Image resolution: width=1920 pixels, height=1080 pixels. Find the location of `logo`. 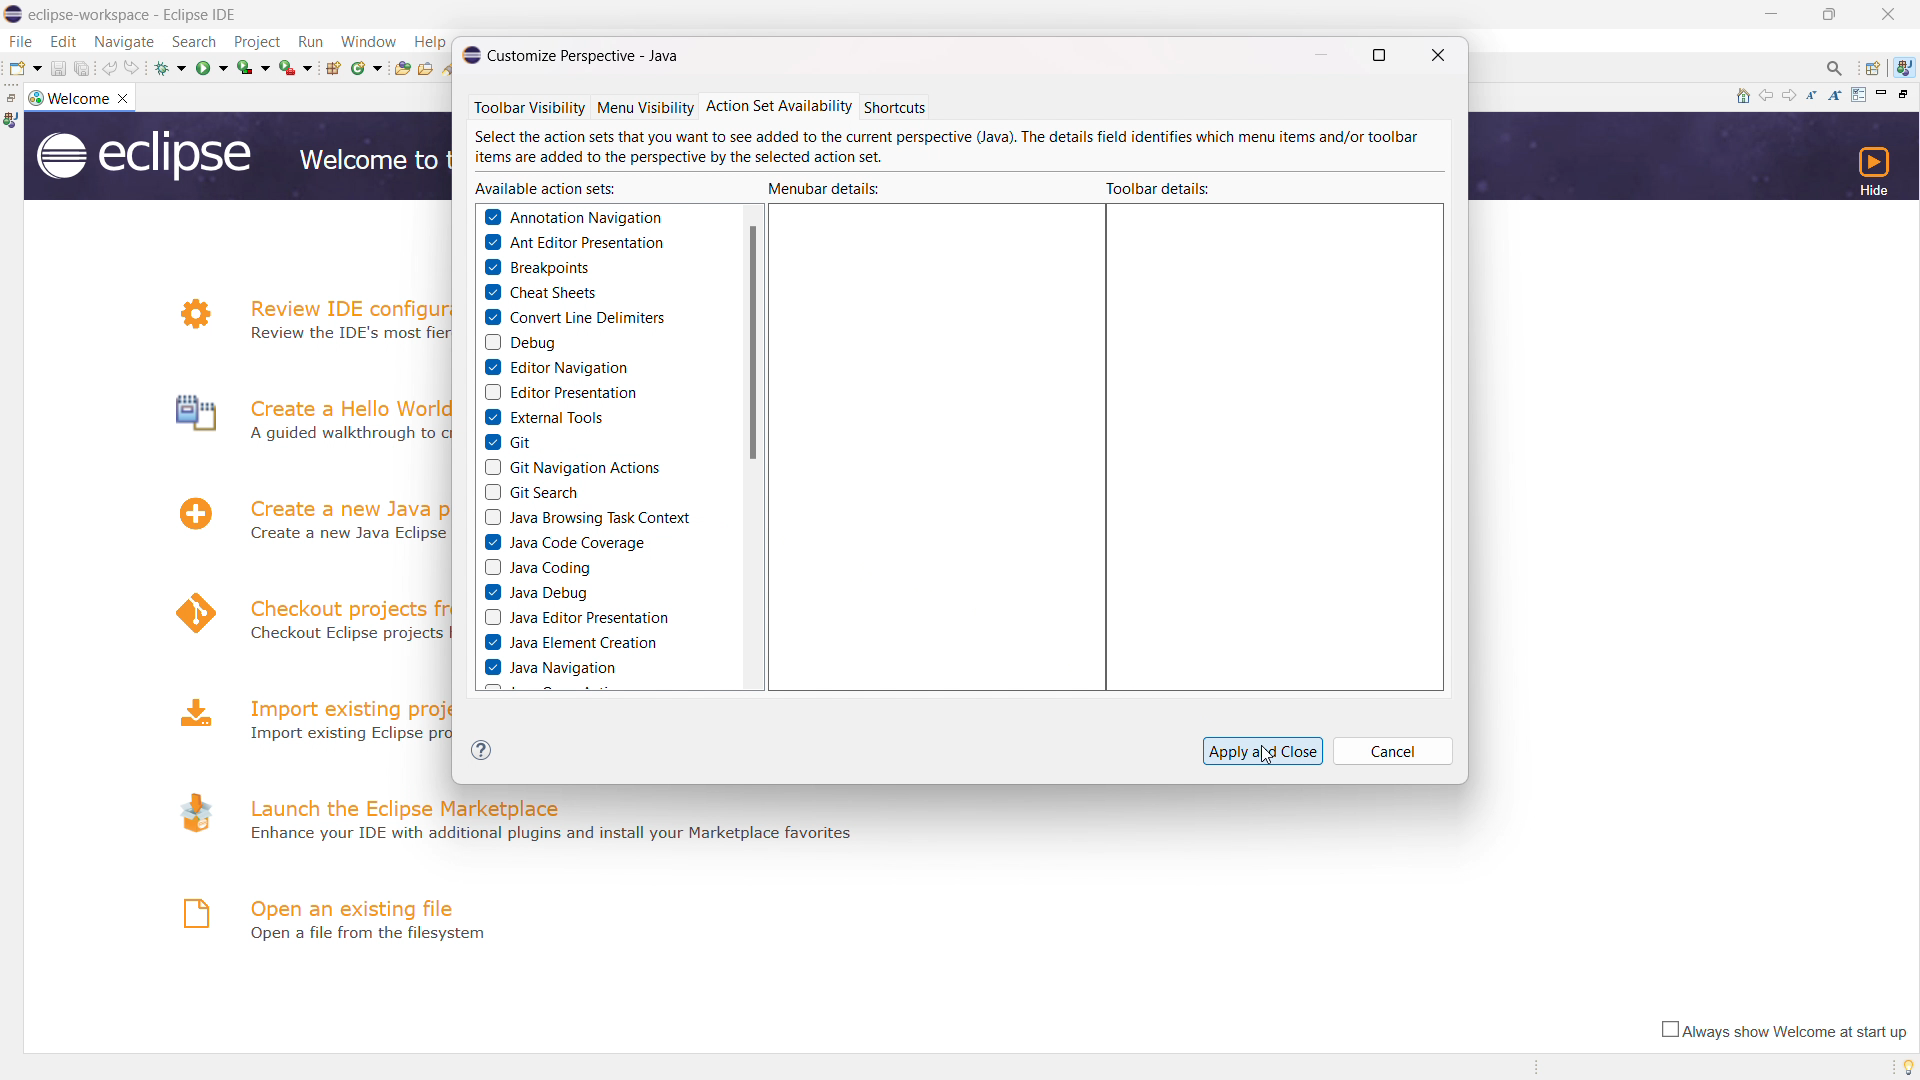

logo is located at coordinates (190, 811).